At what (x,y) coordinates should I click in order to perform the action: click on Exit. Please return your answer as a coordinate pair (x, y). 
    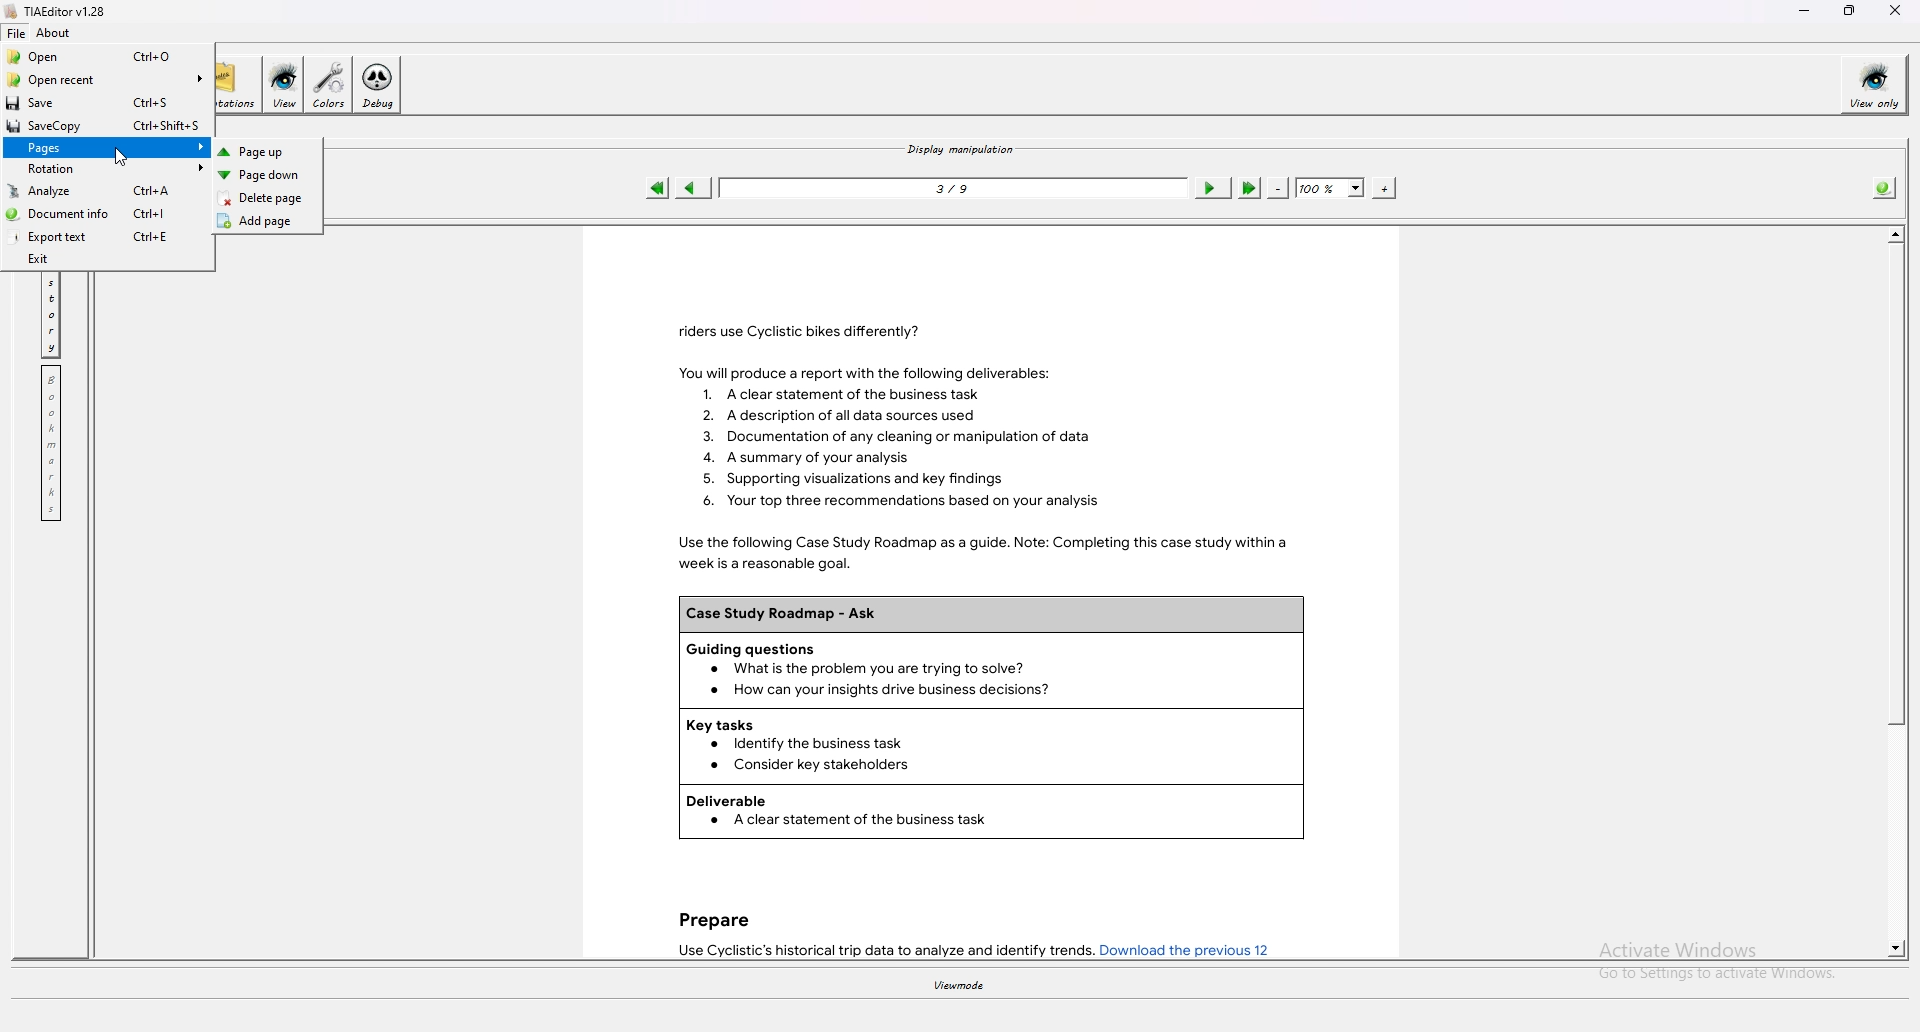
    Looking at the image, I should click on (90, 260).